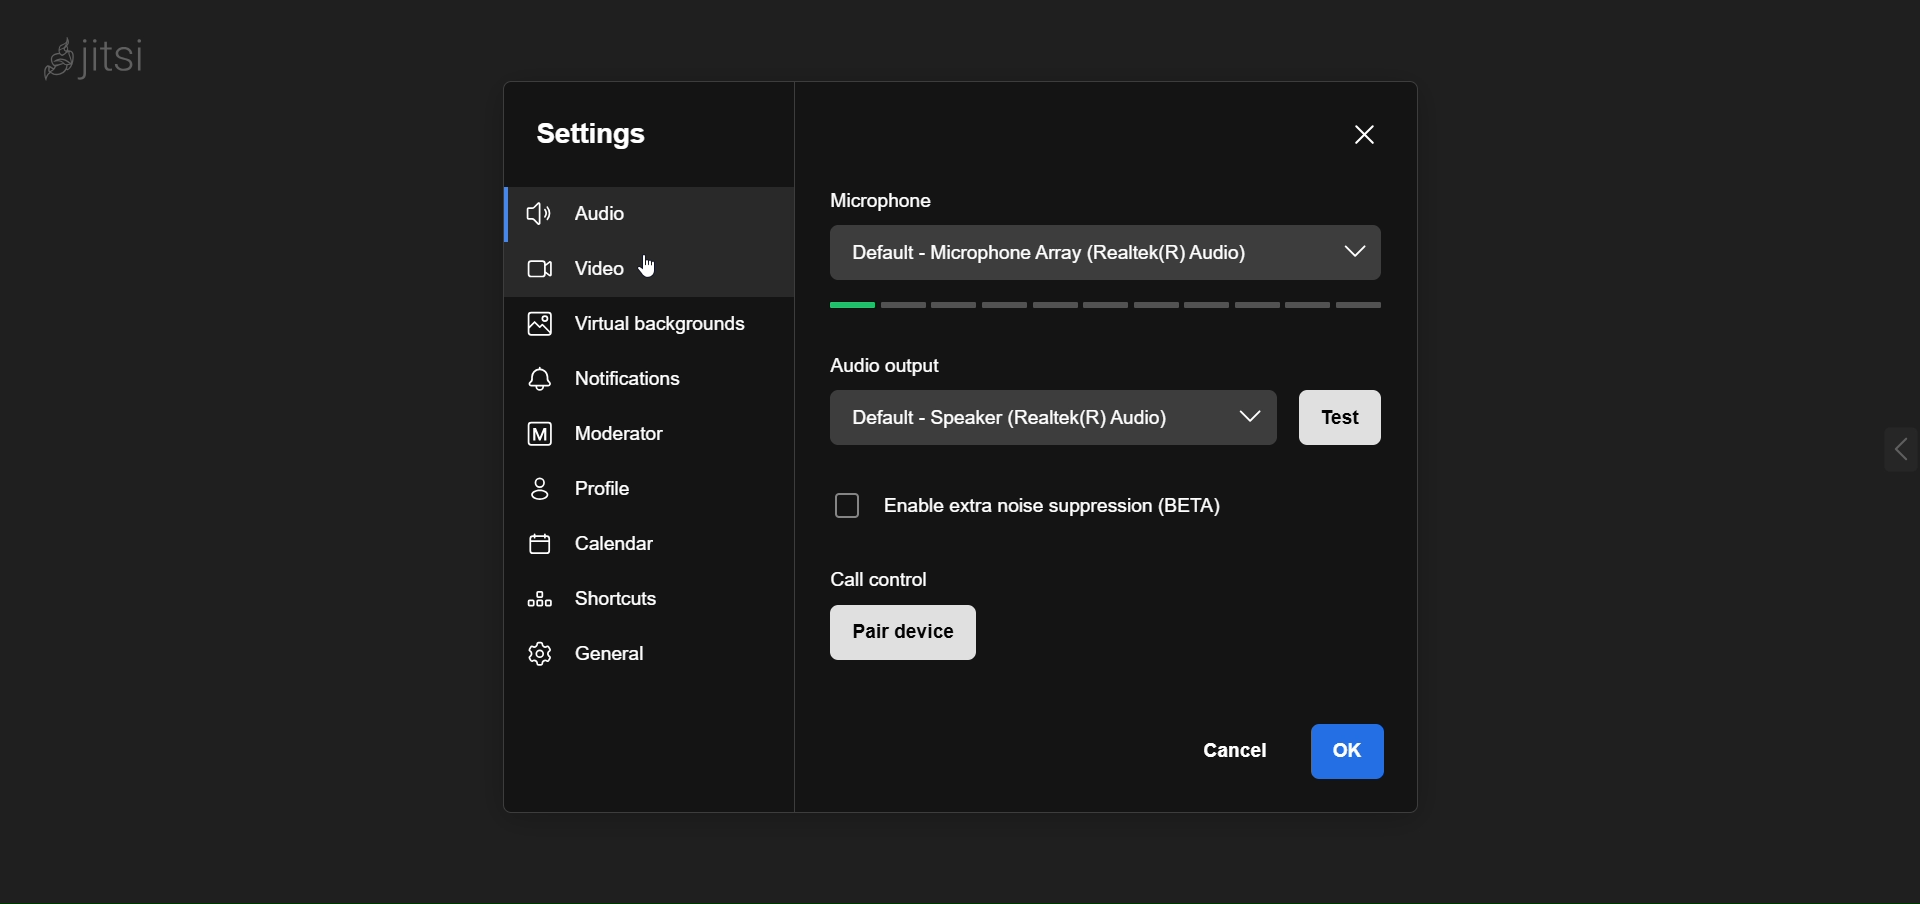 This screenshot has width=1920, height=904. Describe the element at coordinates (604, 543) in the screenshot. I see `calendar` at that location.